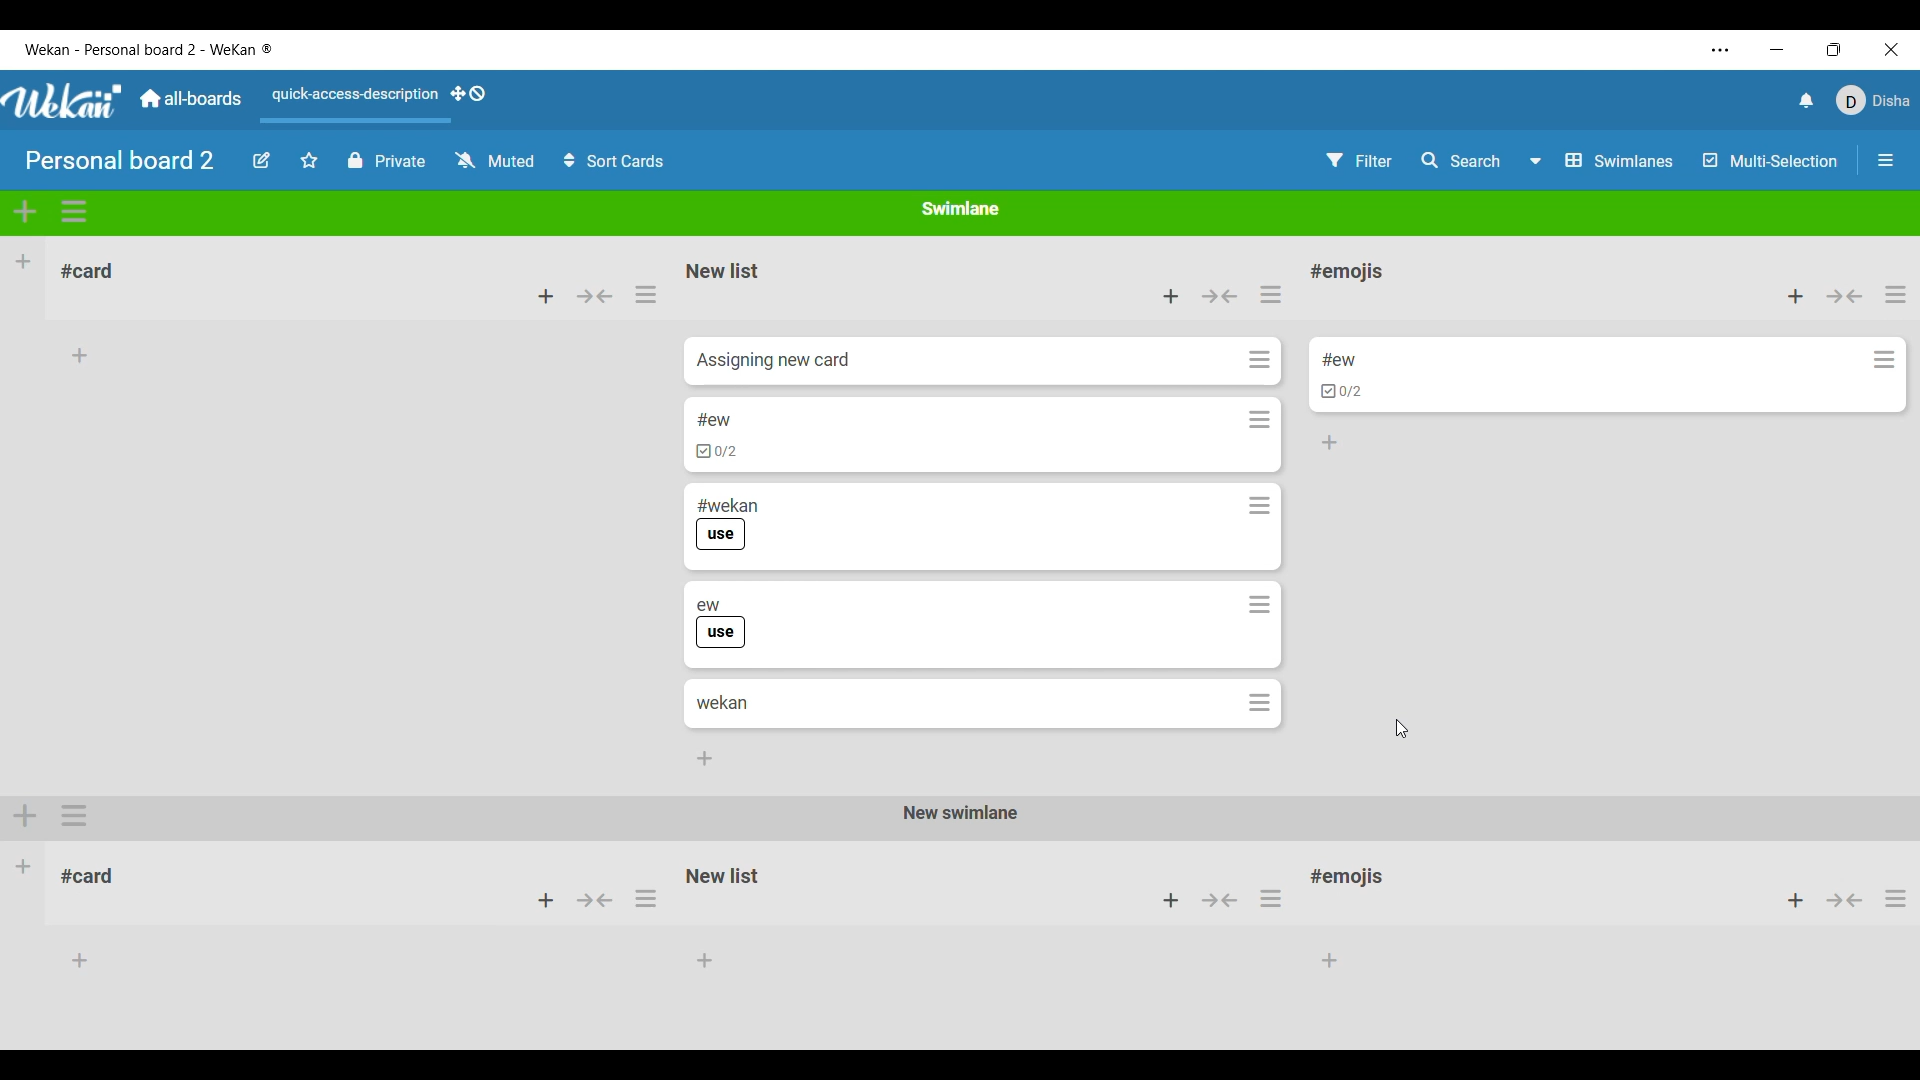 Image resolution: width=1920 pixels, height=1080 pixels. Describe the element at coordinates (1401, 728) in the screenshot. I see `Cursor position unchanged` at that location.